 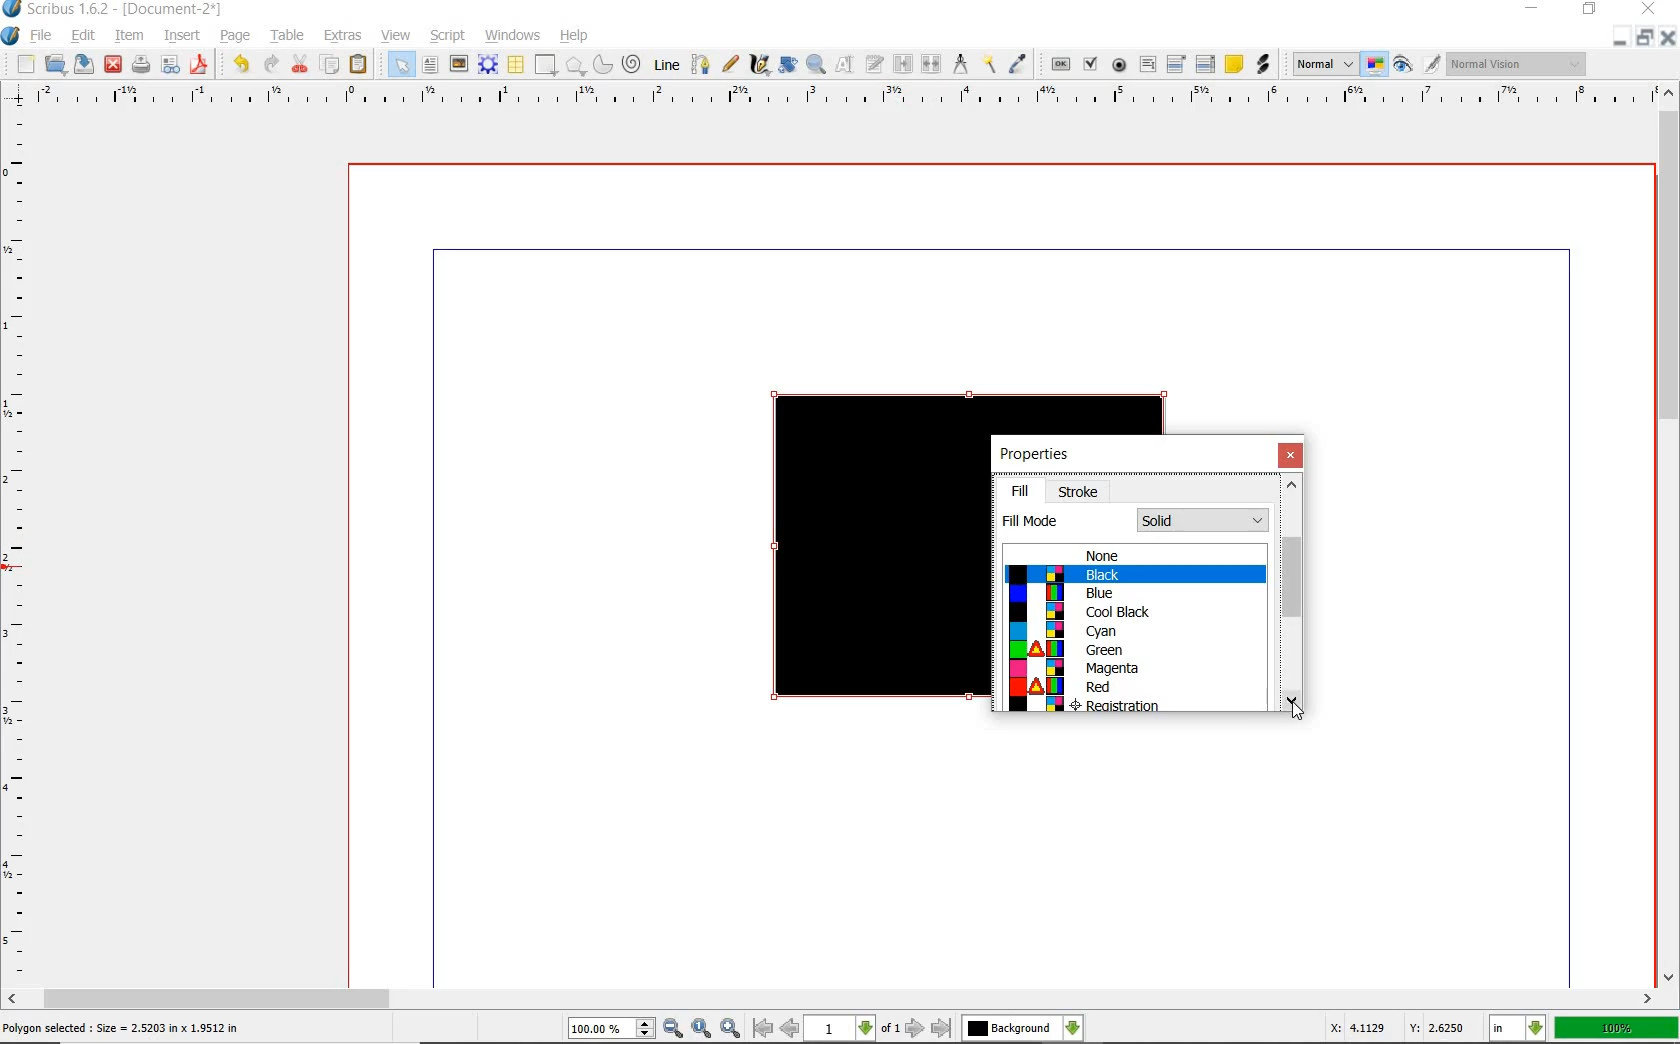 I want to click on 100%, so click(x=1616, y=1029).